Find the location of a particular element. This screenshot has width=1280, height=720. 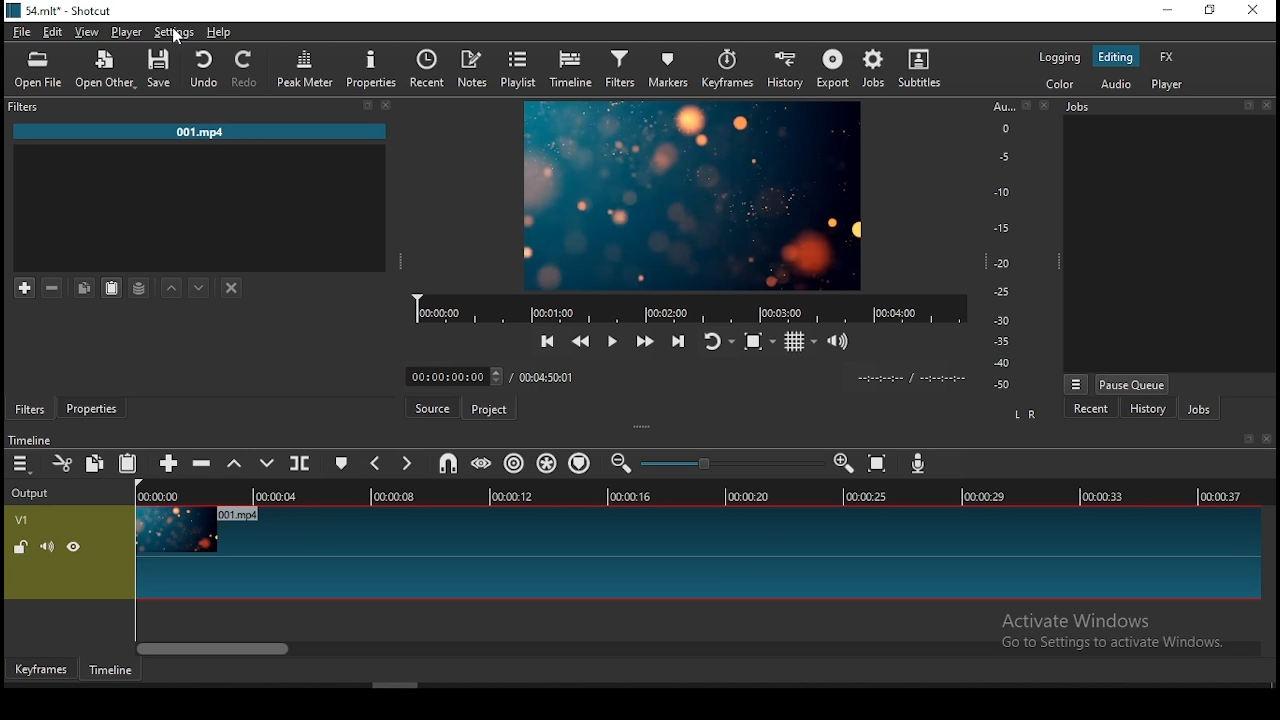

volume is located at coordinates (47, 546).